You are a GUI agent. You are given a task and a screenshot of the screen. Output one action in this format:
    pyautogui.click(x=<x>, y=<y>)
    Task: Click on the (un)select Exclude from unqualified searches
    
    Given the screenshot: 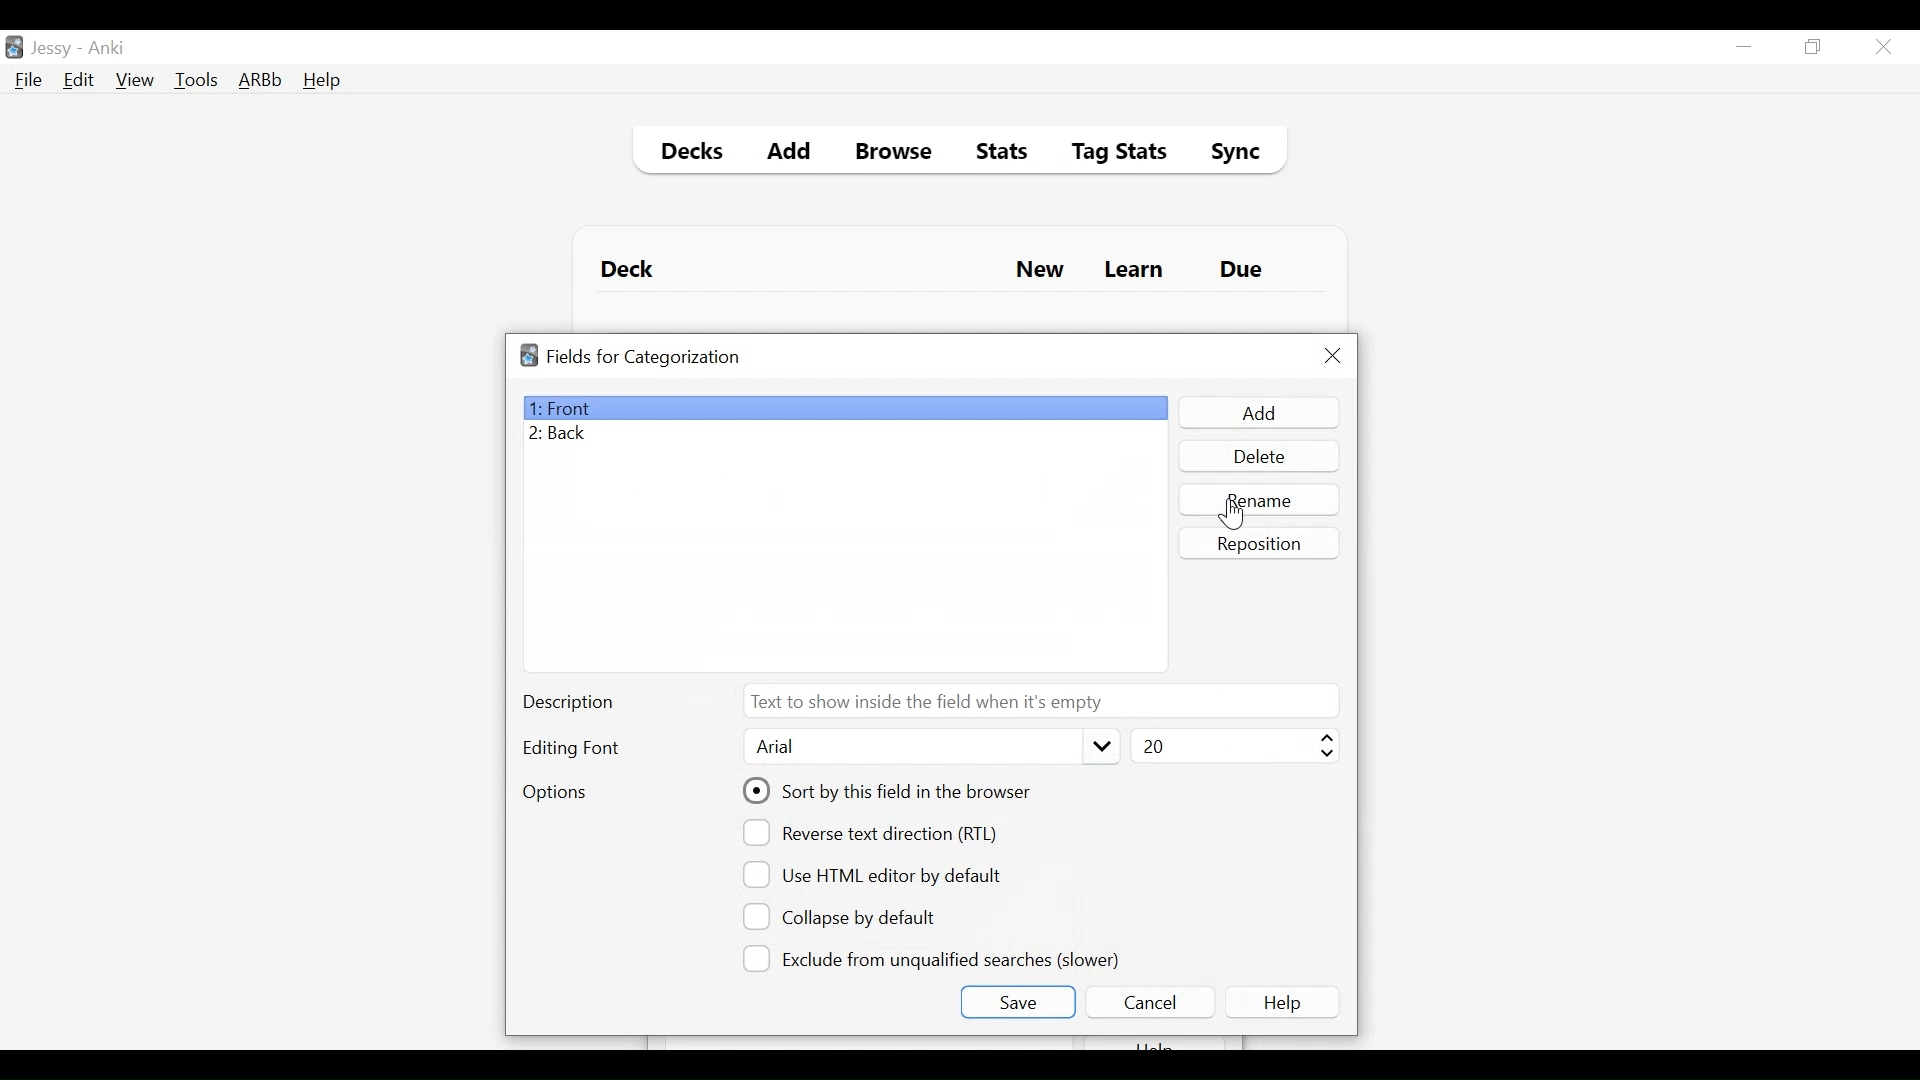 What is the action you would take?
    pyautogui.click(x=935, y=957)
    